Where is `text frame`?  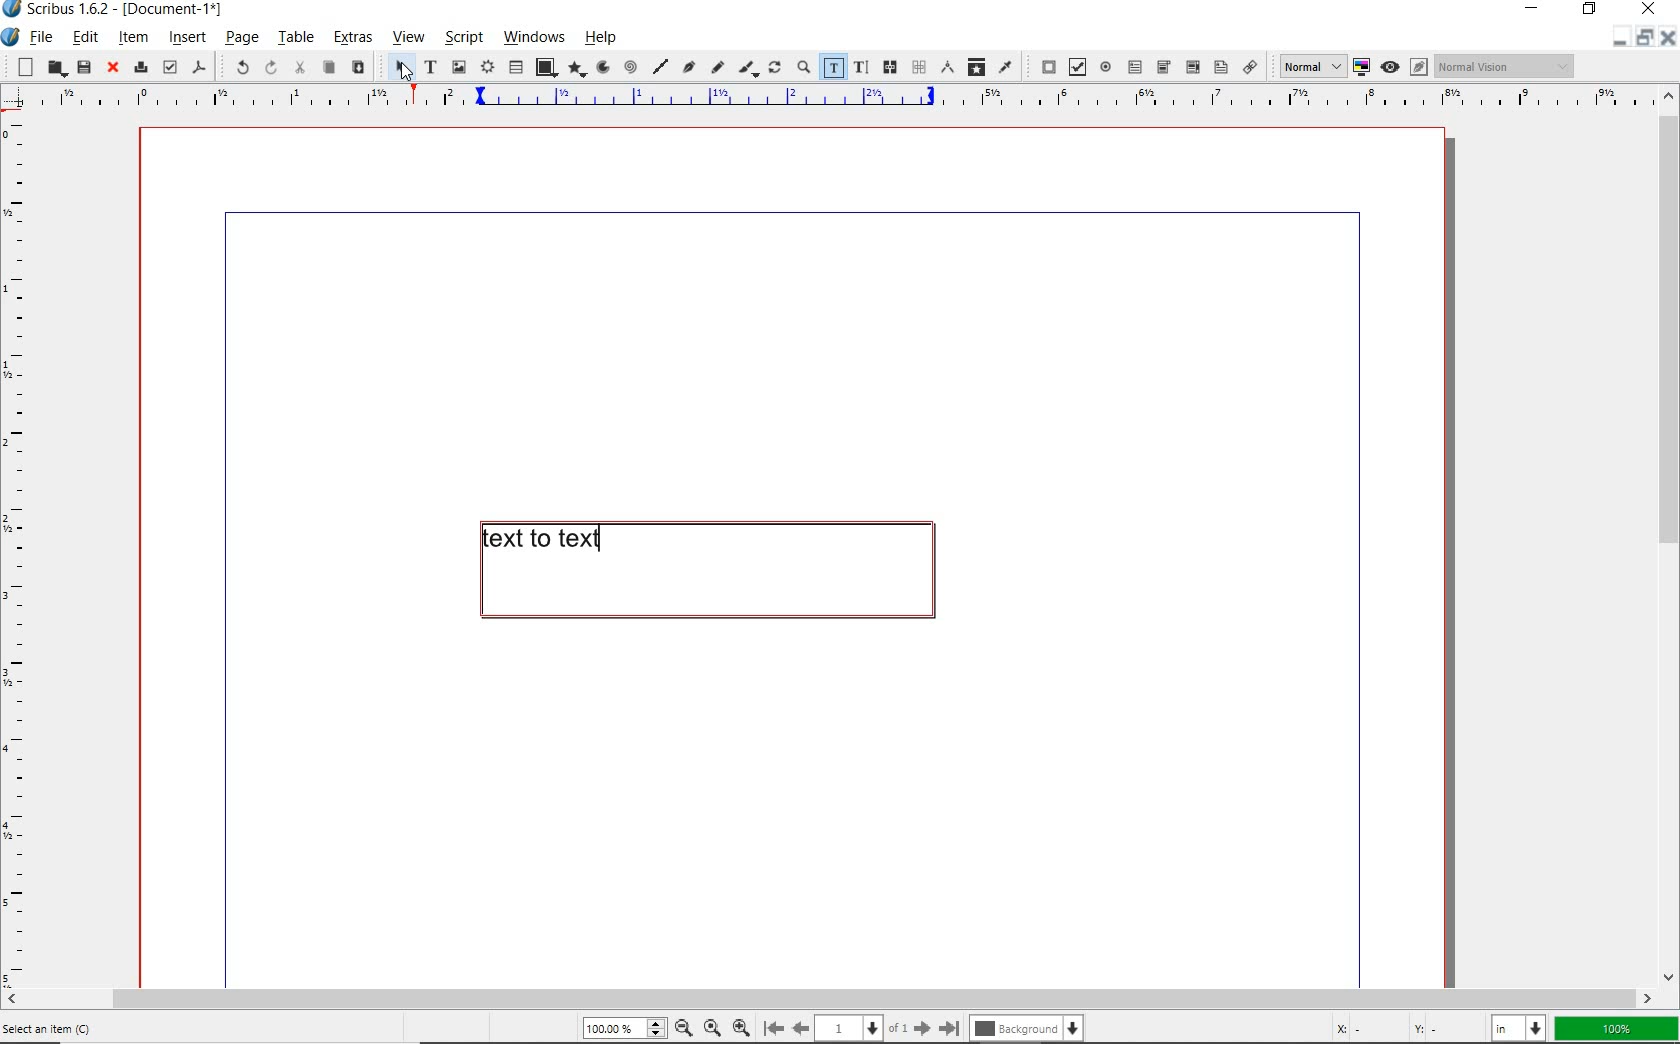
text frame is located at coordinates (429, 68).